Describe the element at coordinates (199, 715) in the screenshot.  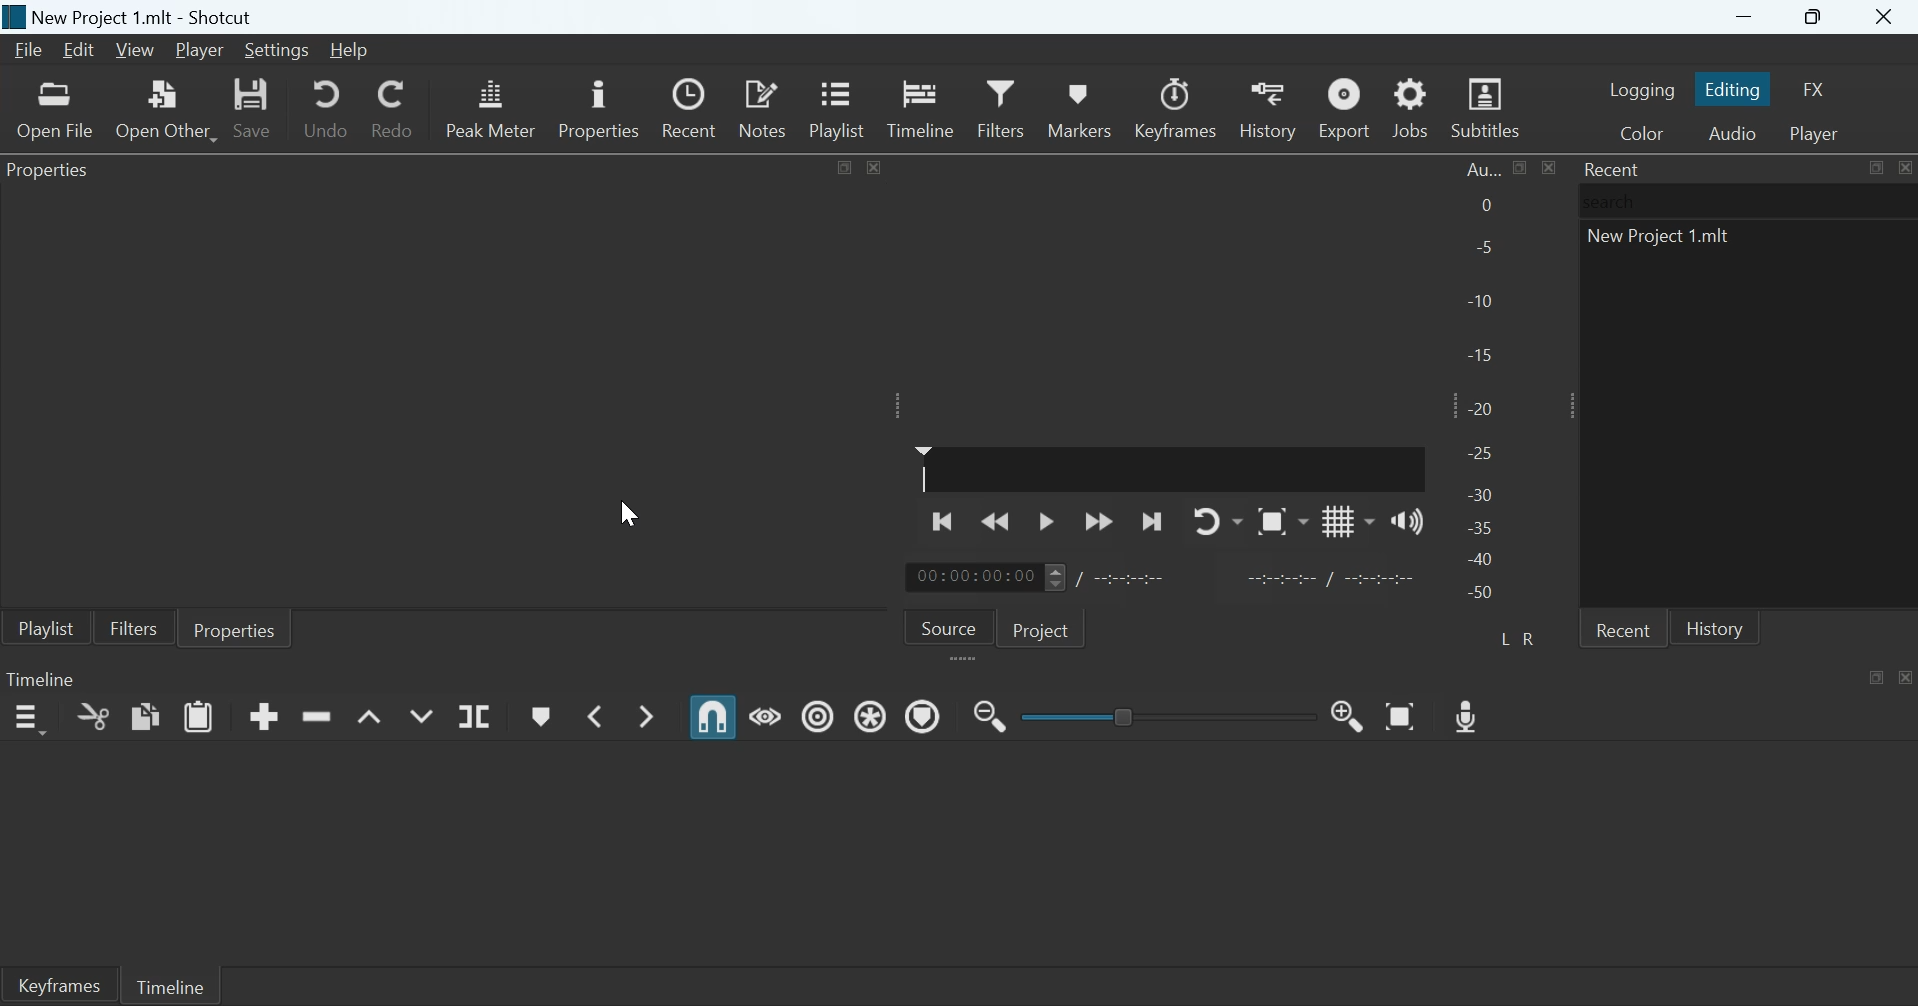
I see `Paste` at that location.